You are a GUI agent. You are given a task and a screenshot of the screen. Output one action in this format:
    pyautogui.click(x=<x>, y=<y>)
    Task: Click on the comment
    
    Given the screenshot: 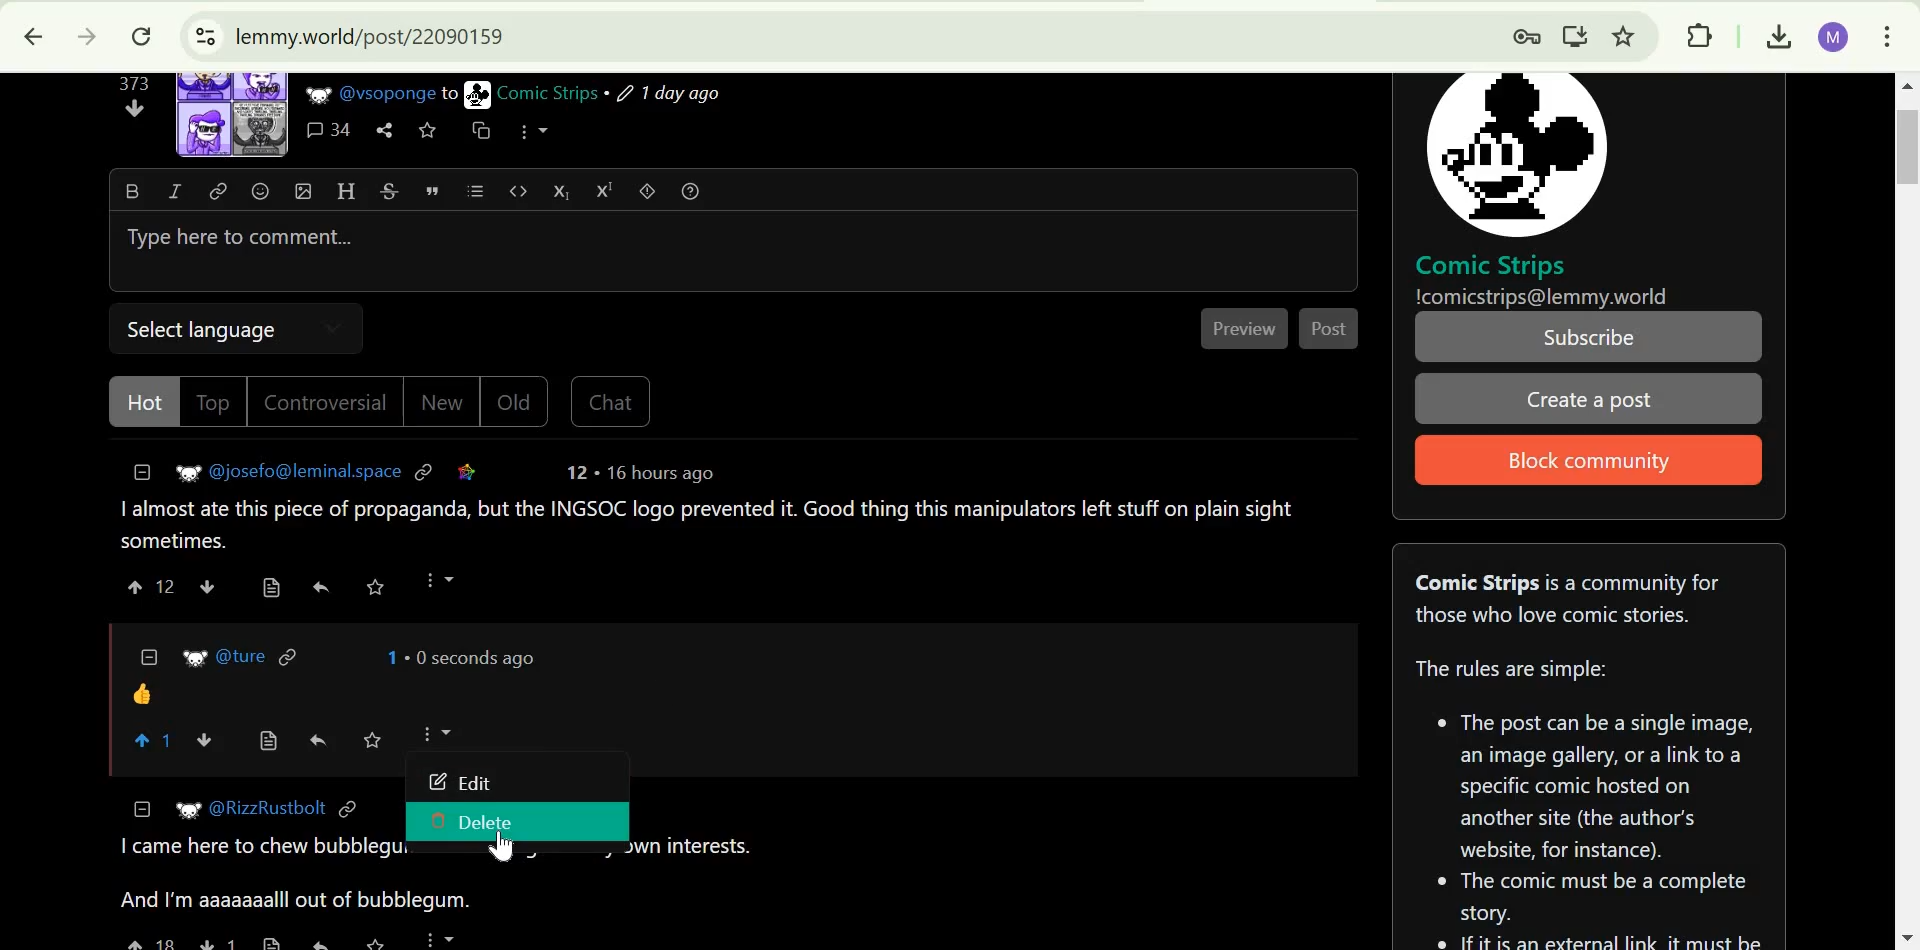 What is the action you would take?
    pyautogui.click(x=442, y=879)
    